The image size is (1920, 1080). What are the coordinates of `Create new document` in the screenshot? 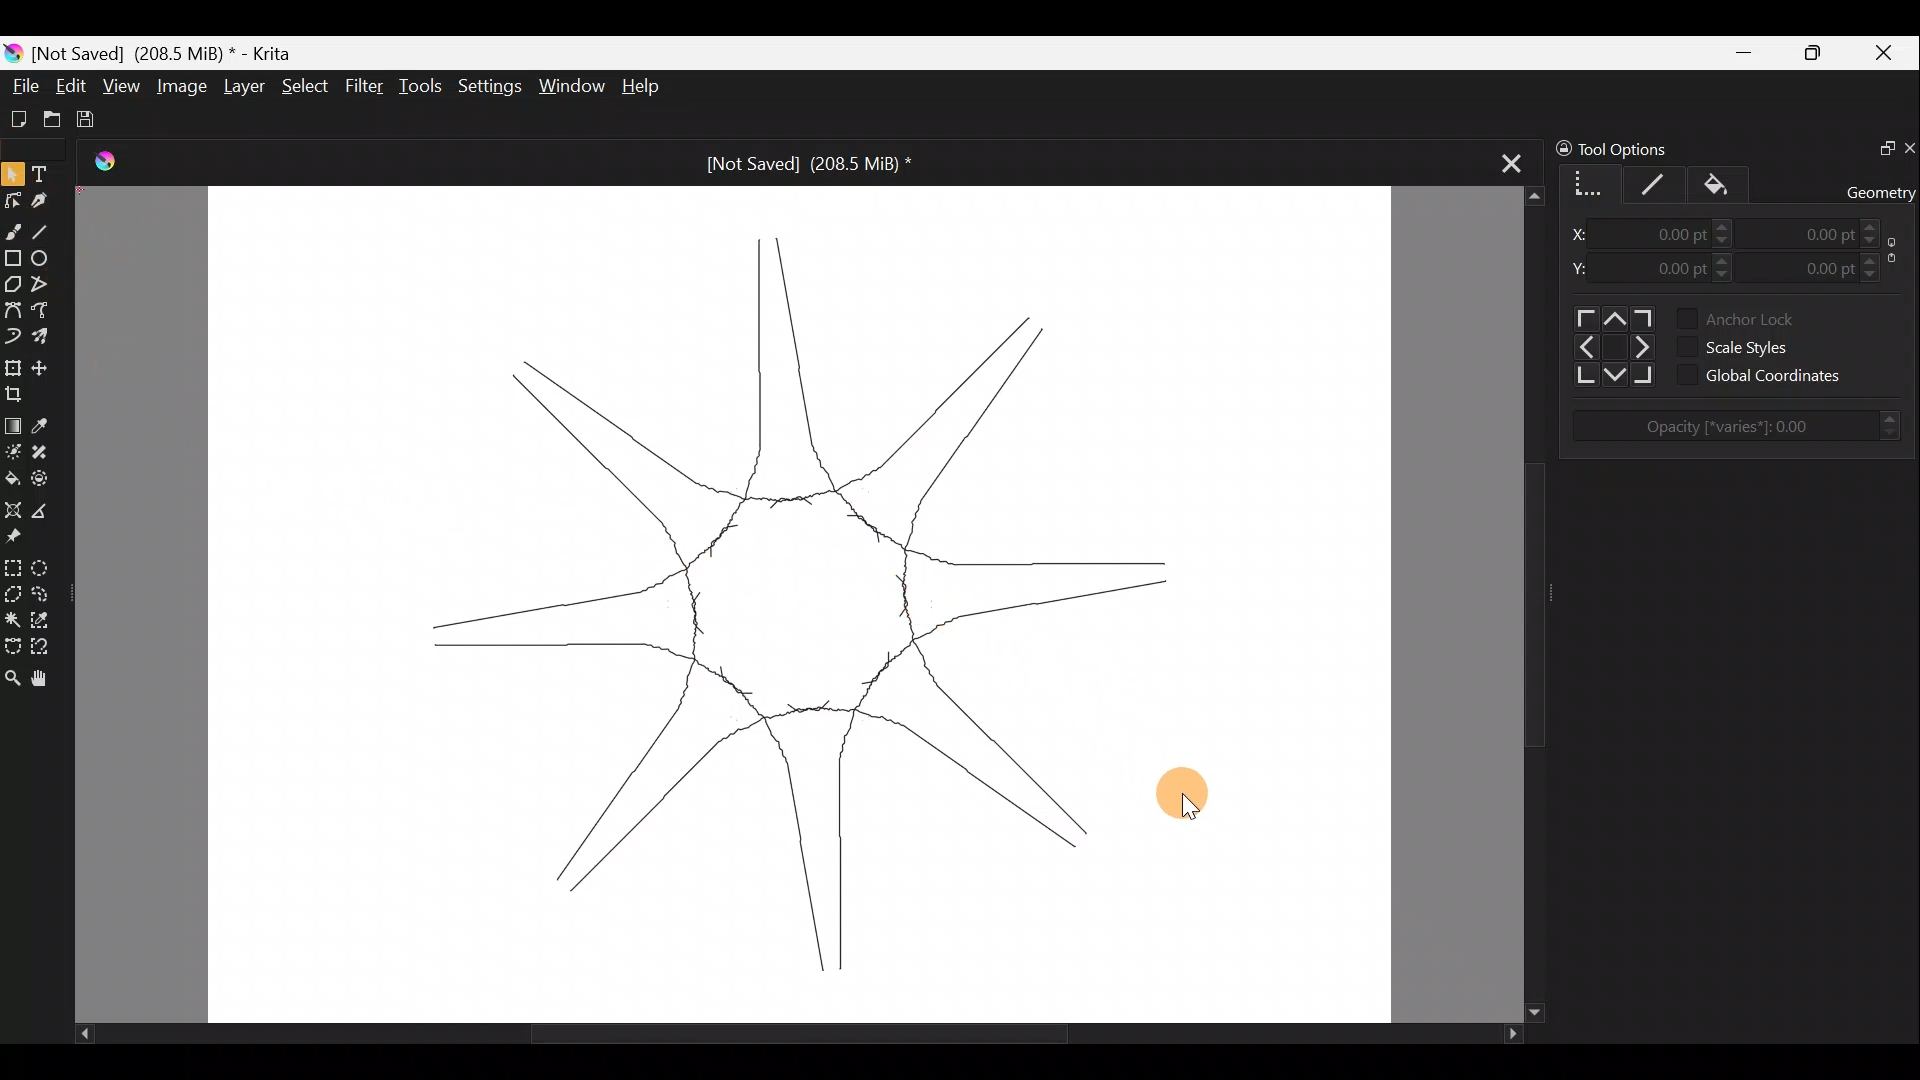 It's located at (19, 119).